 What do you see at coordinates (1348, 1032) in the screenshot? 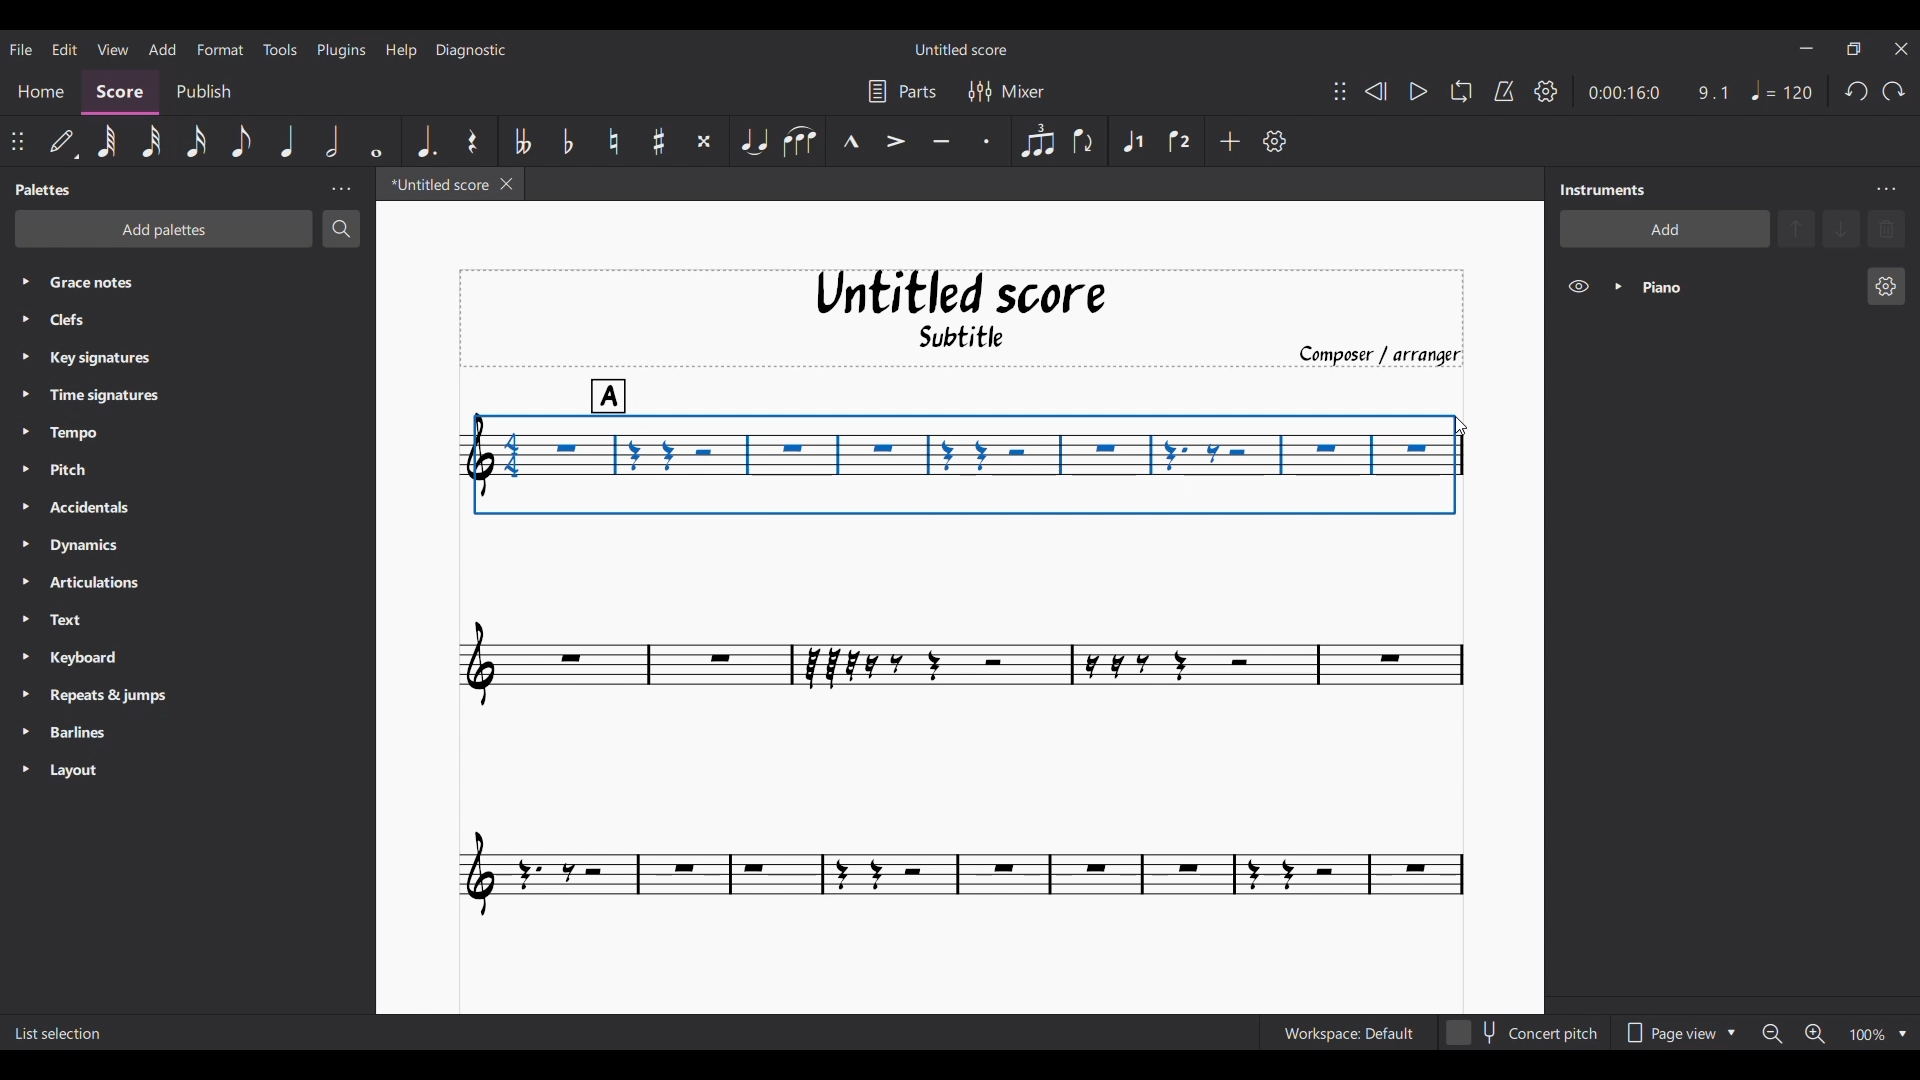
I see `Current workspace settings` at bounding box center [1348, 1032].